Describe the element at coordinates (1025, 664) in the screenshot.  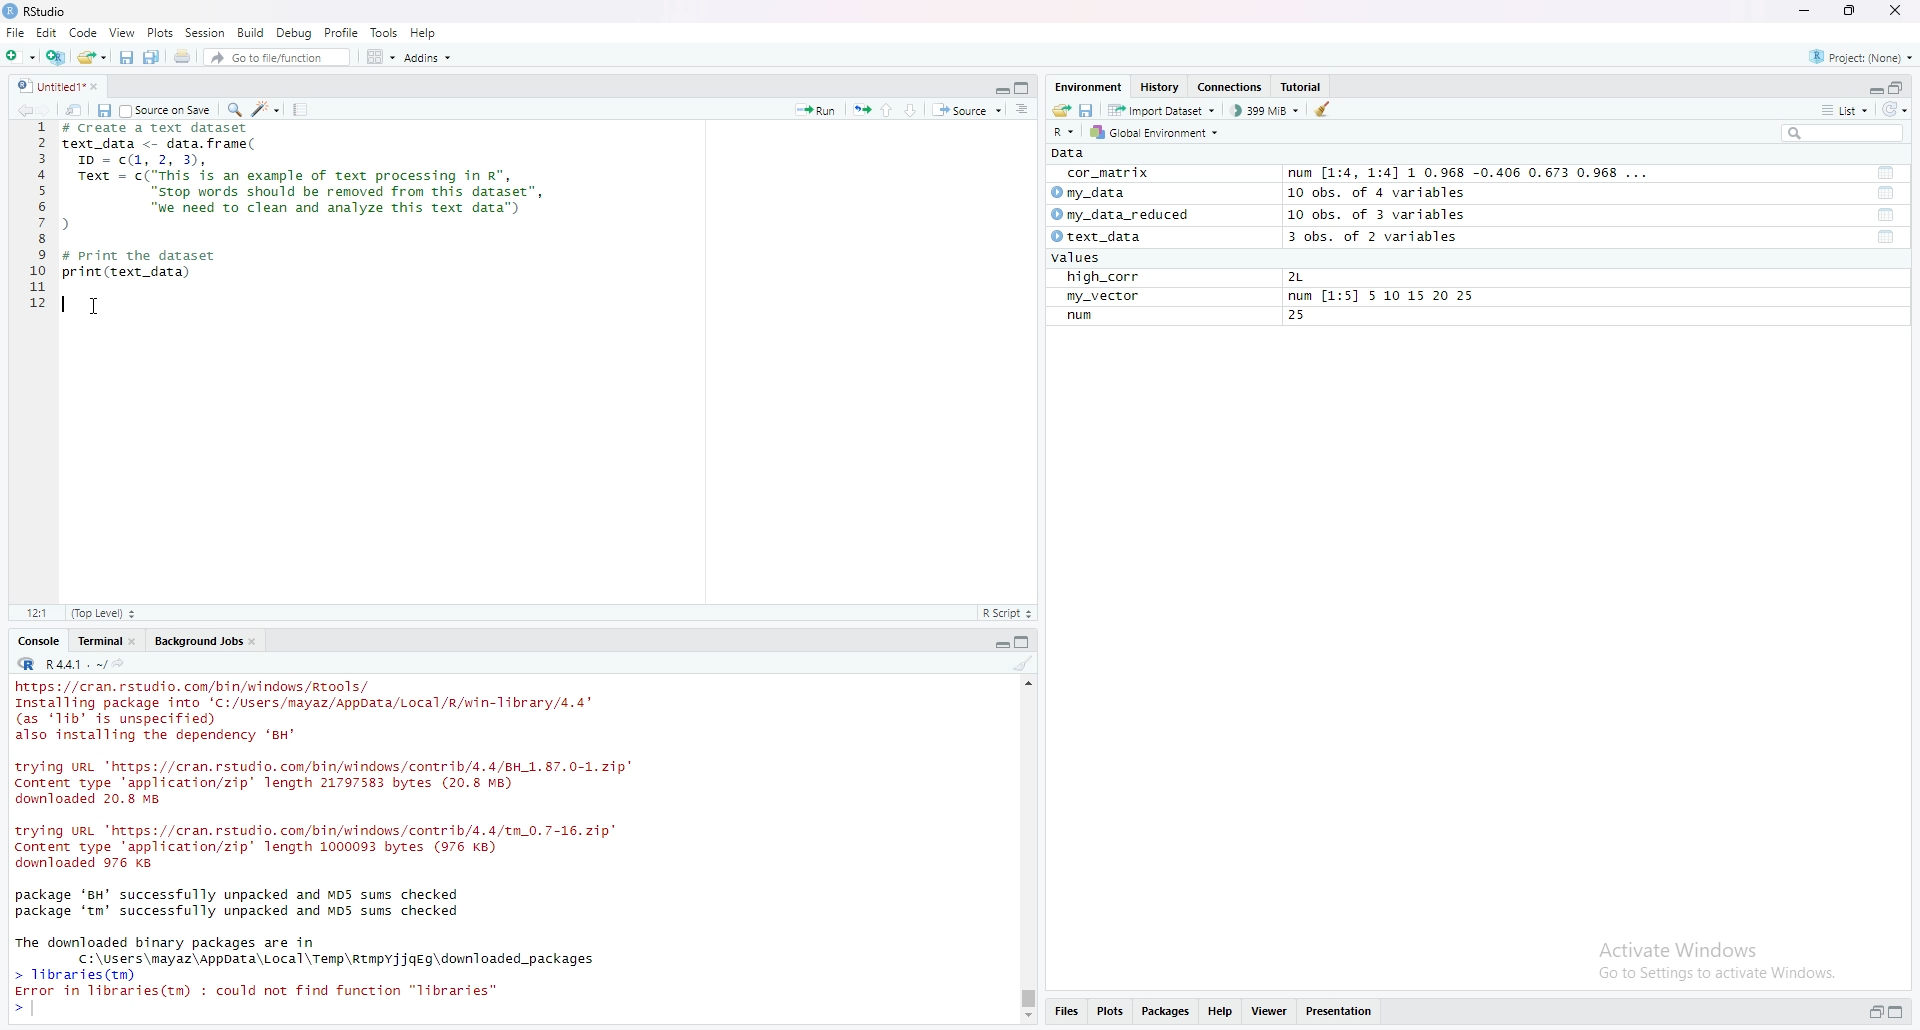
I see `clear console` at that location.